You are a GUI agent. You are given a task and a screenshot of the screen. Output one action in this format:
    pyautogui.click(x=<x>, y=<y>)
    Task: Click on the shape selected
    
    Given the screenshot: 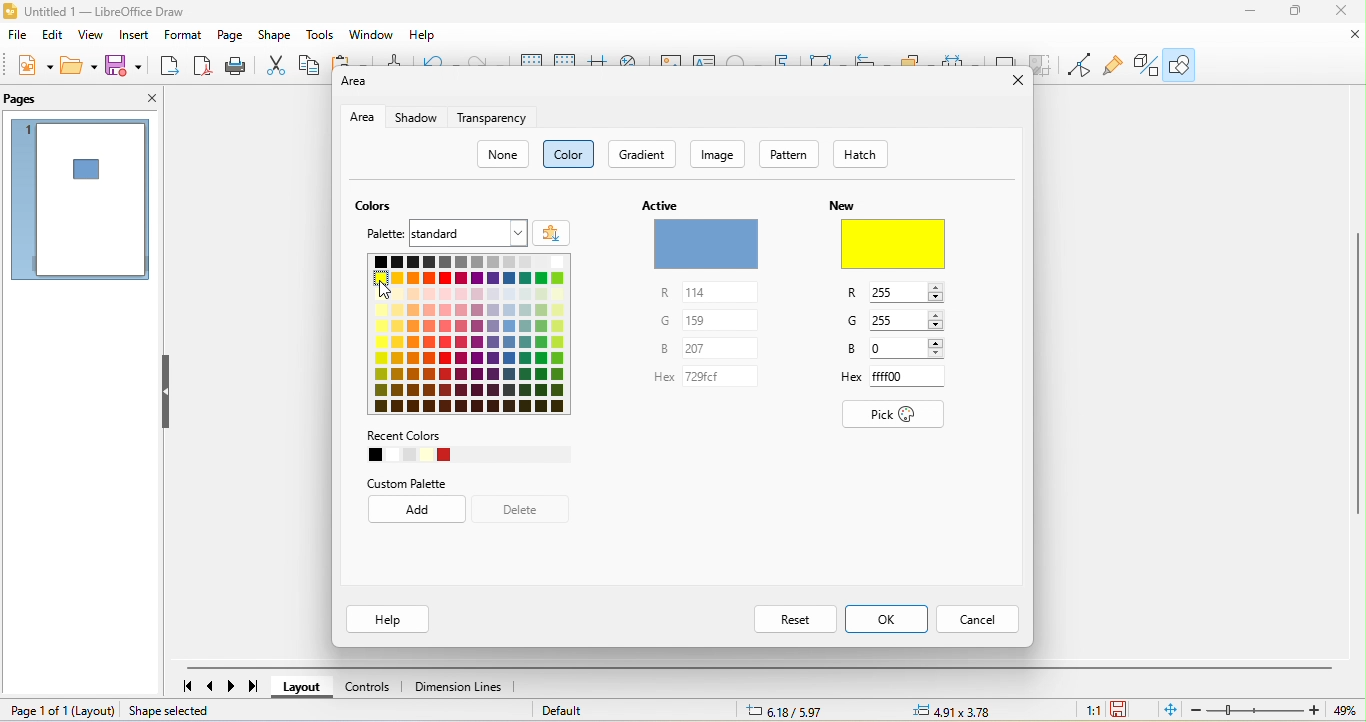 What is the action you would take?
    pyautogui.click(x=185, y=711)
    